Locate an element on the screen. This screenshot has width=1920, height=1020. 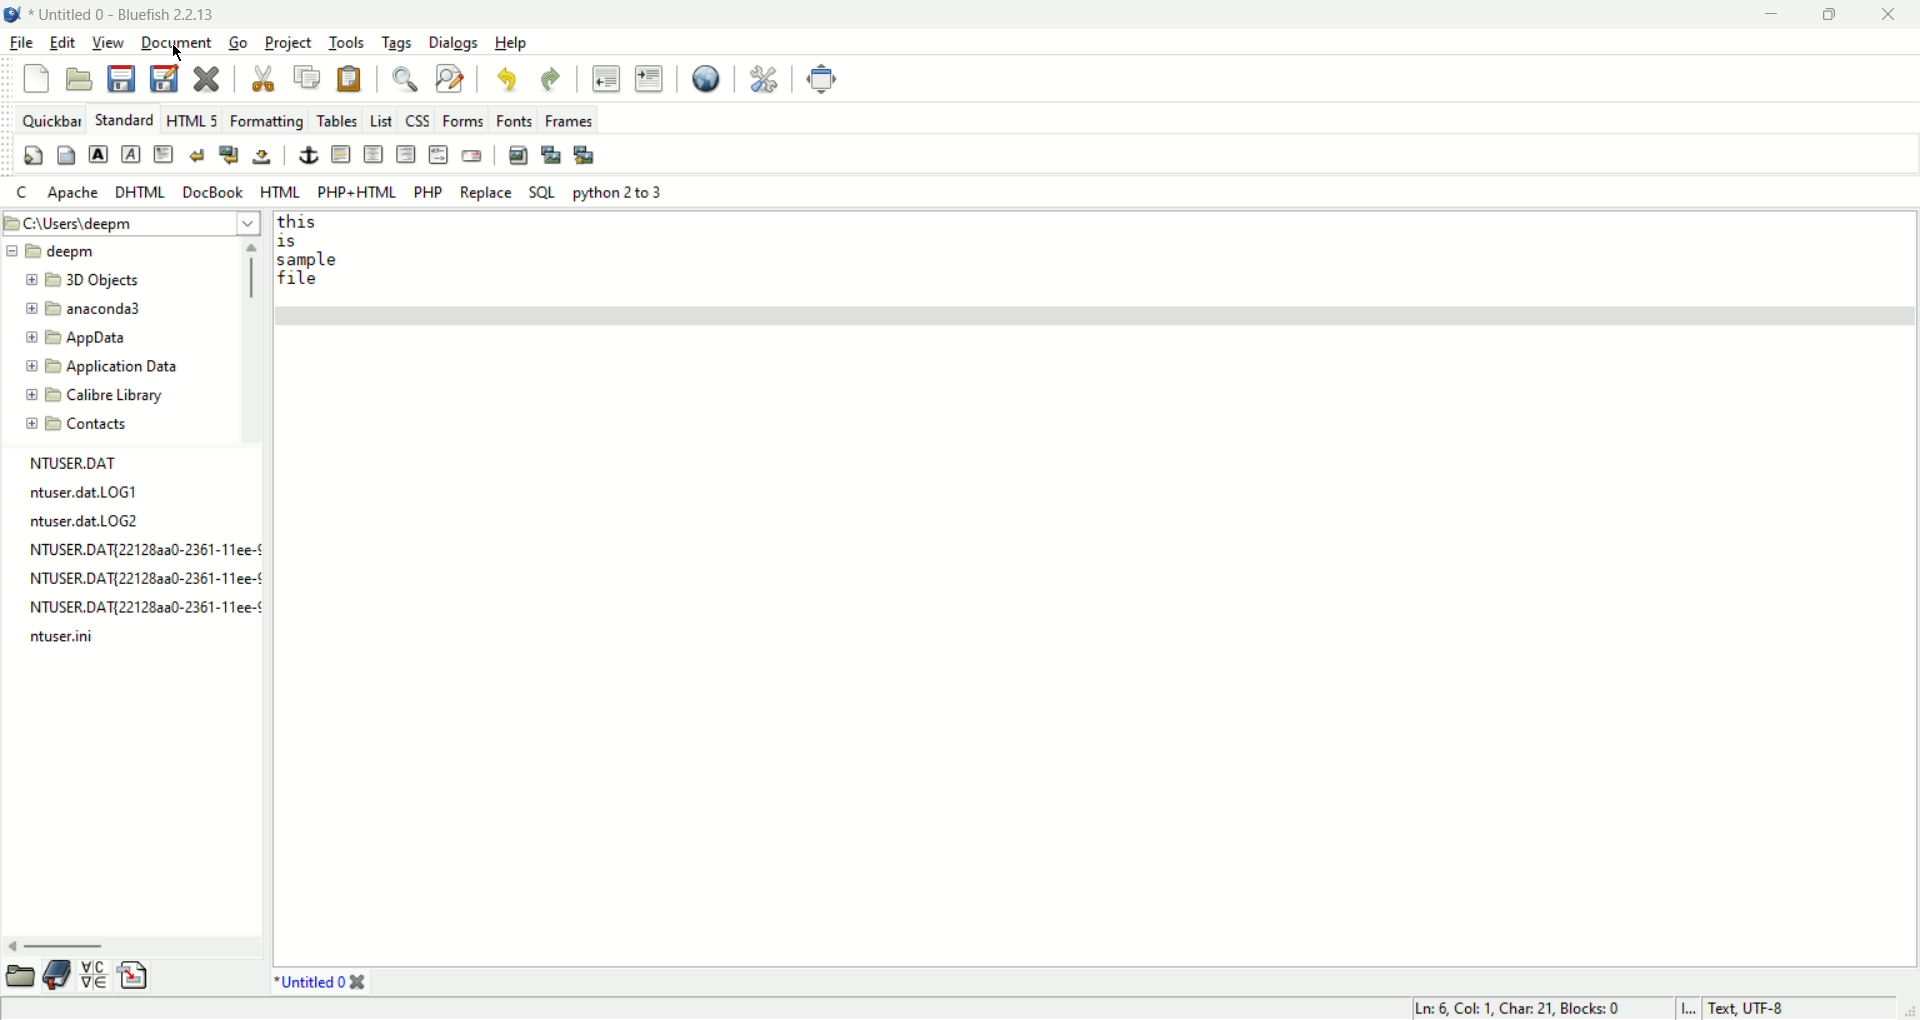
NTUSER.DAT is located at coordinates (77, 463).